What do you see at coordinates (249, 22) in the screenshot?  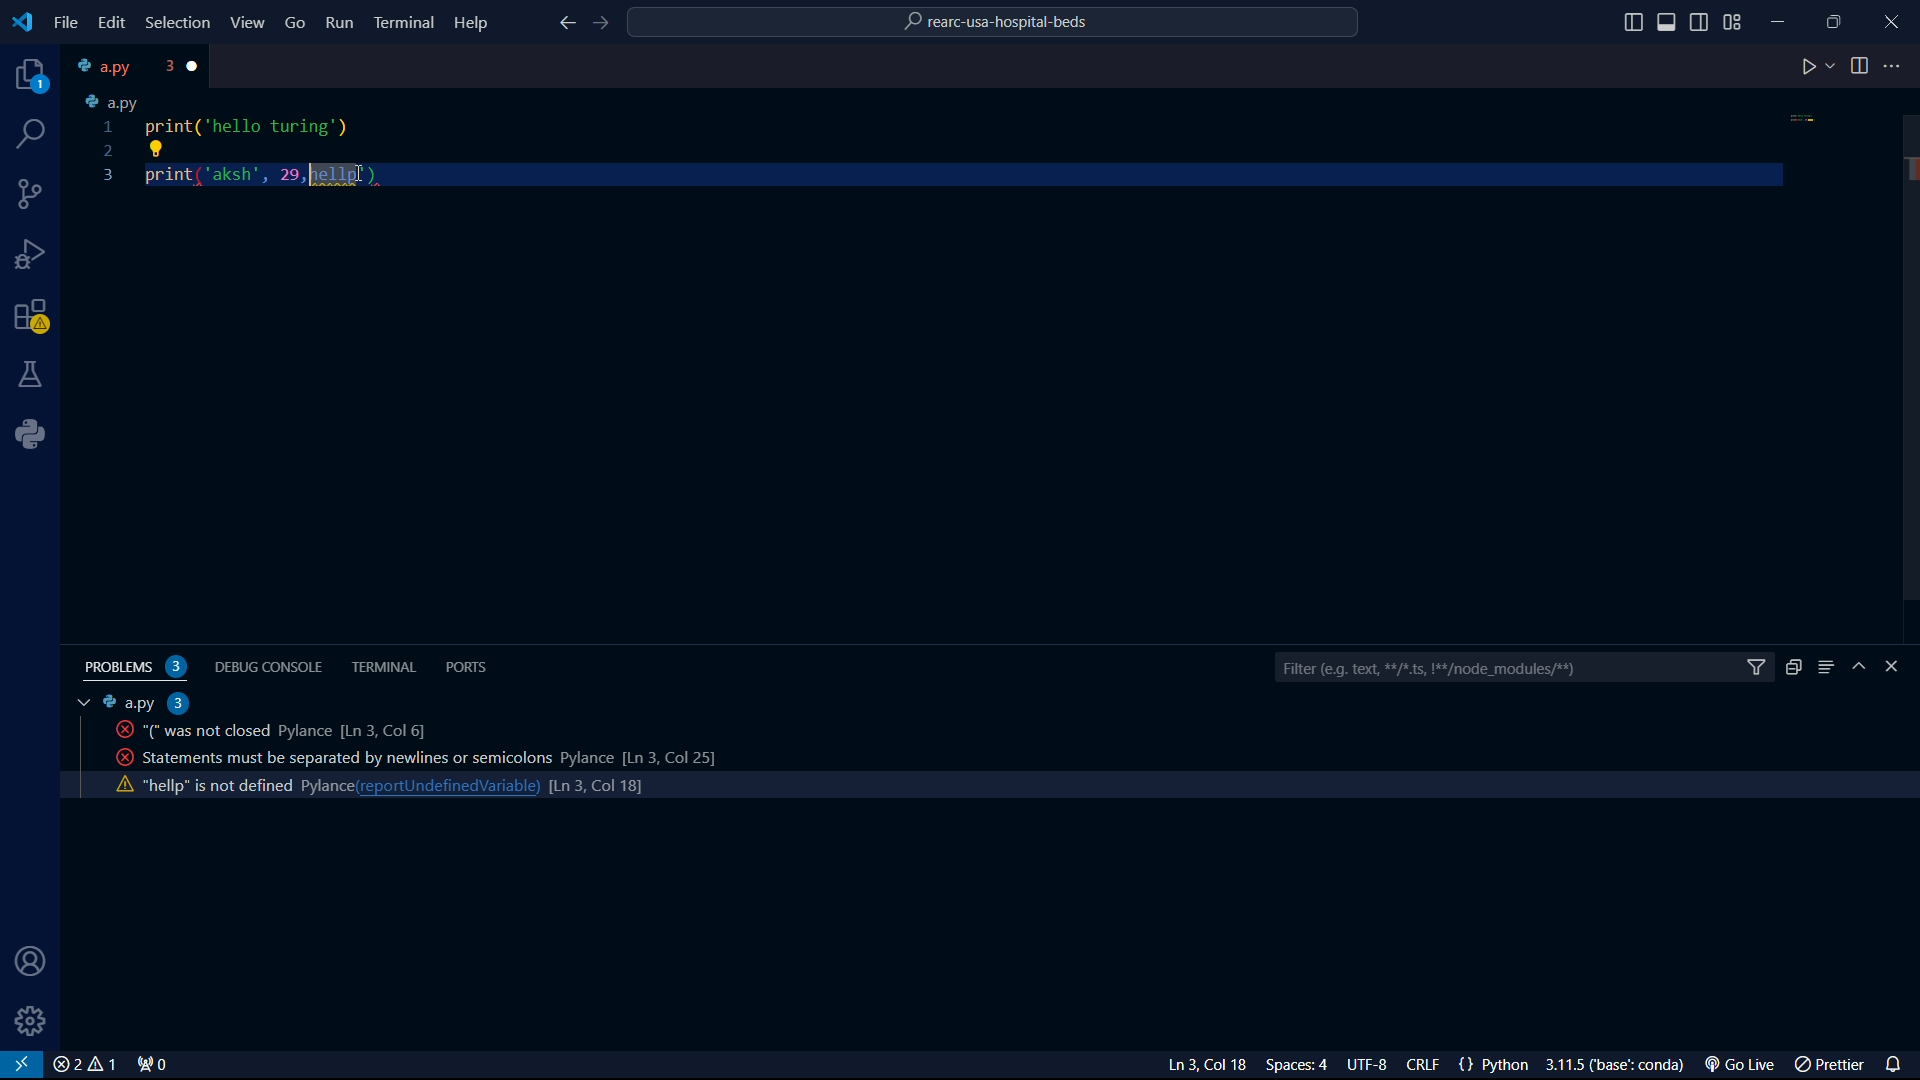 I see `View` at bounding box center [249, 22].